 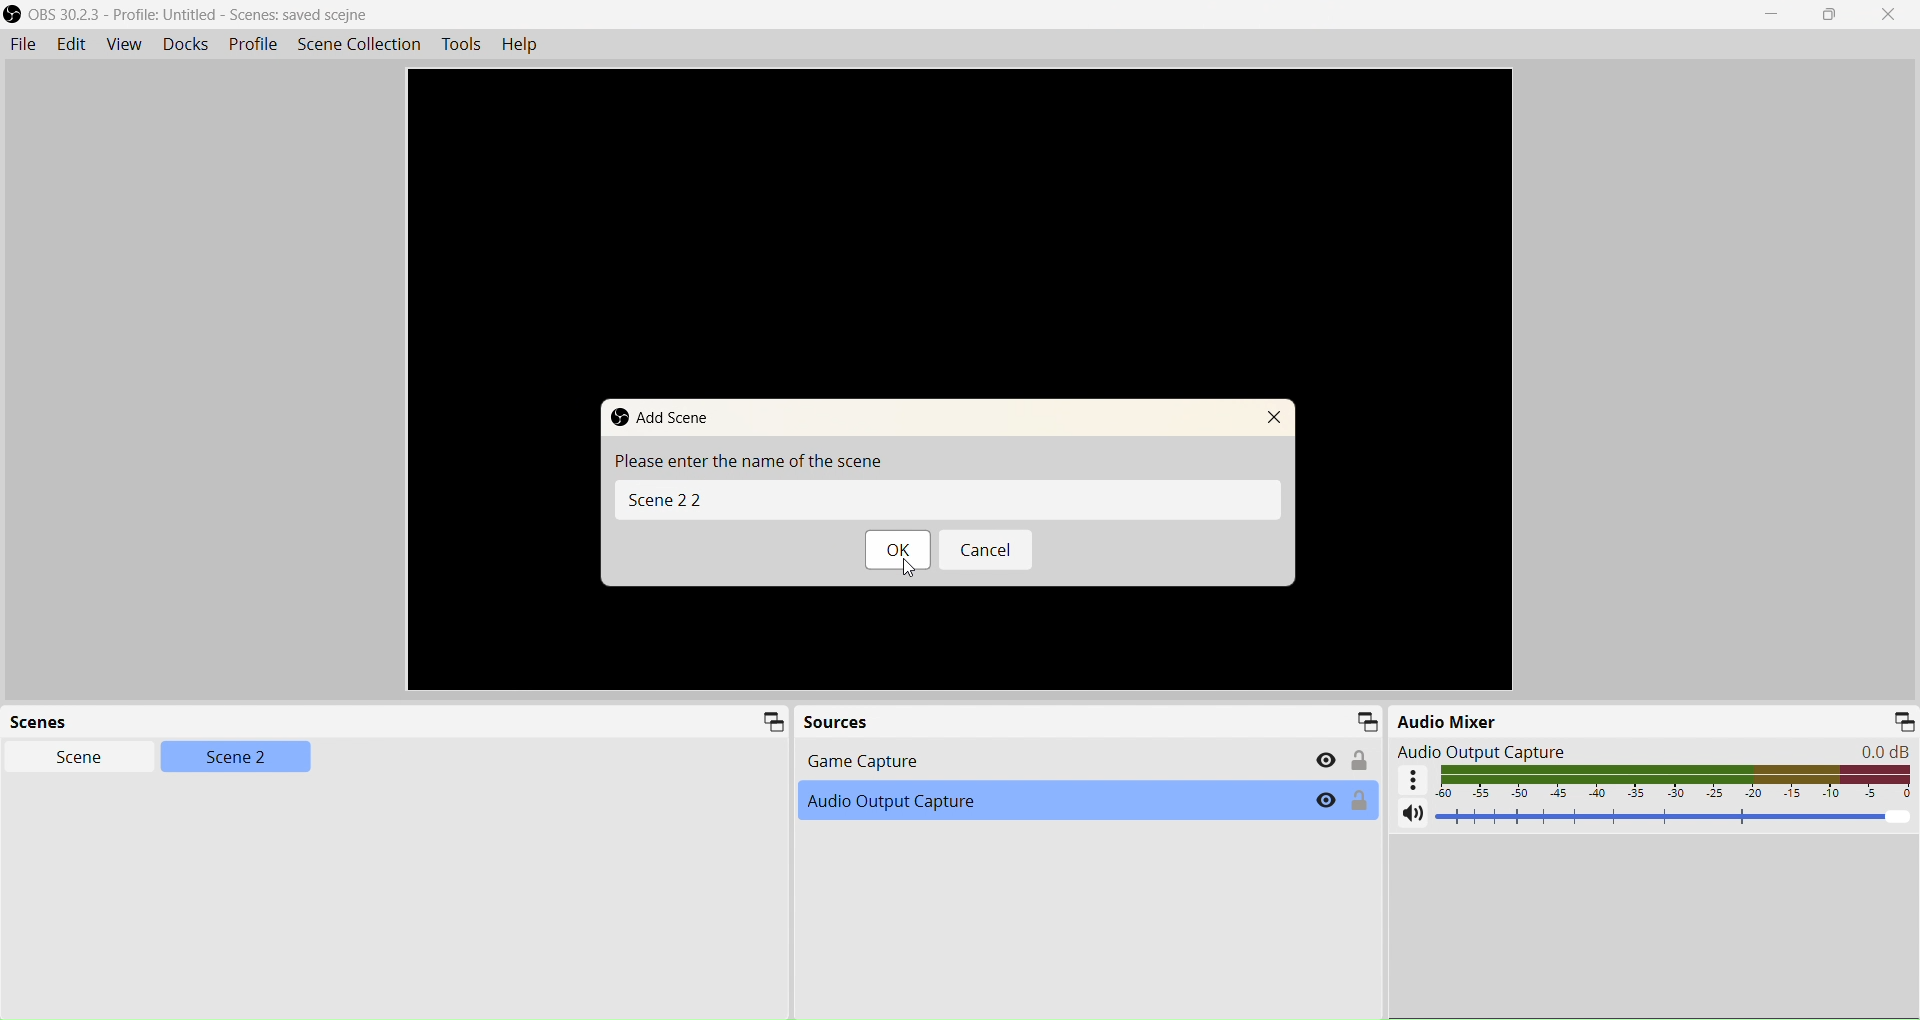 What do you see at coordinates (1412, 779) in the screenshot?
I see `More` at bounding box center [1412, 779].